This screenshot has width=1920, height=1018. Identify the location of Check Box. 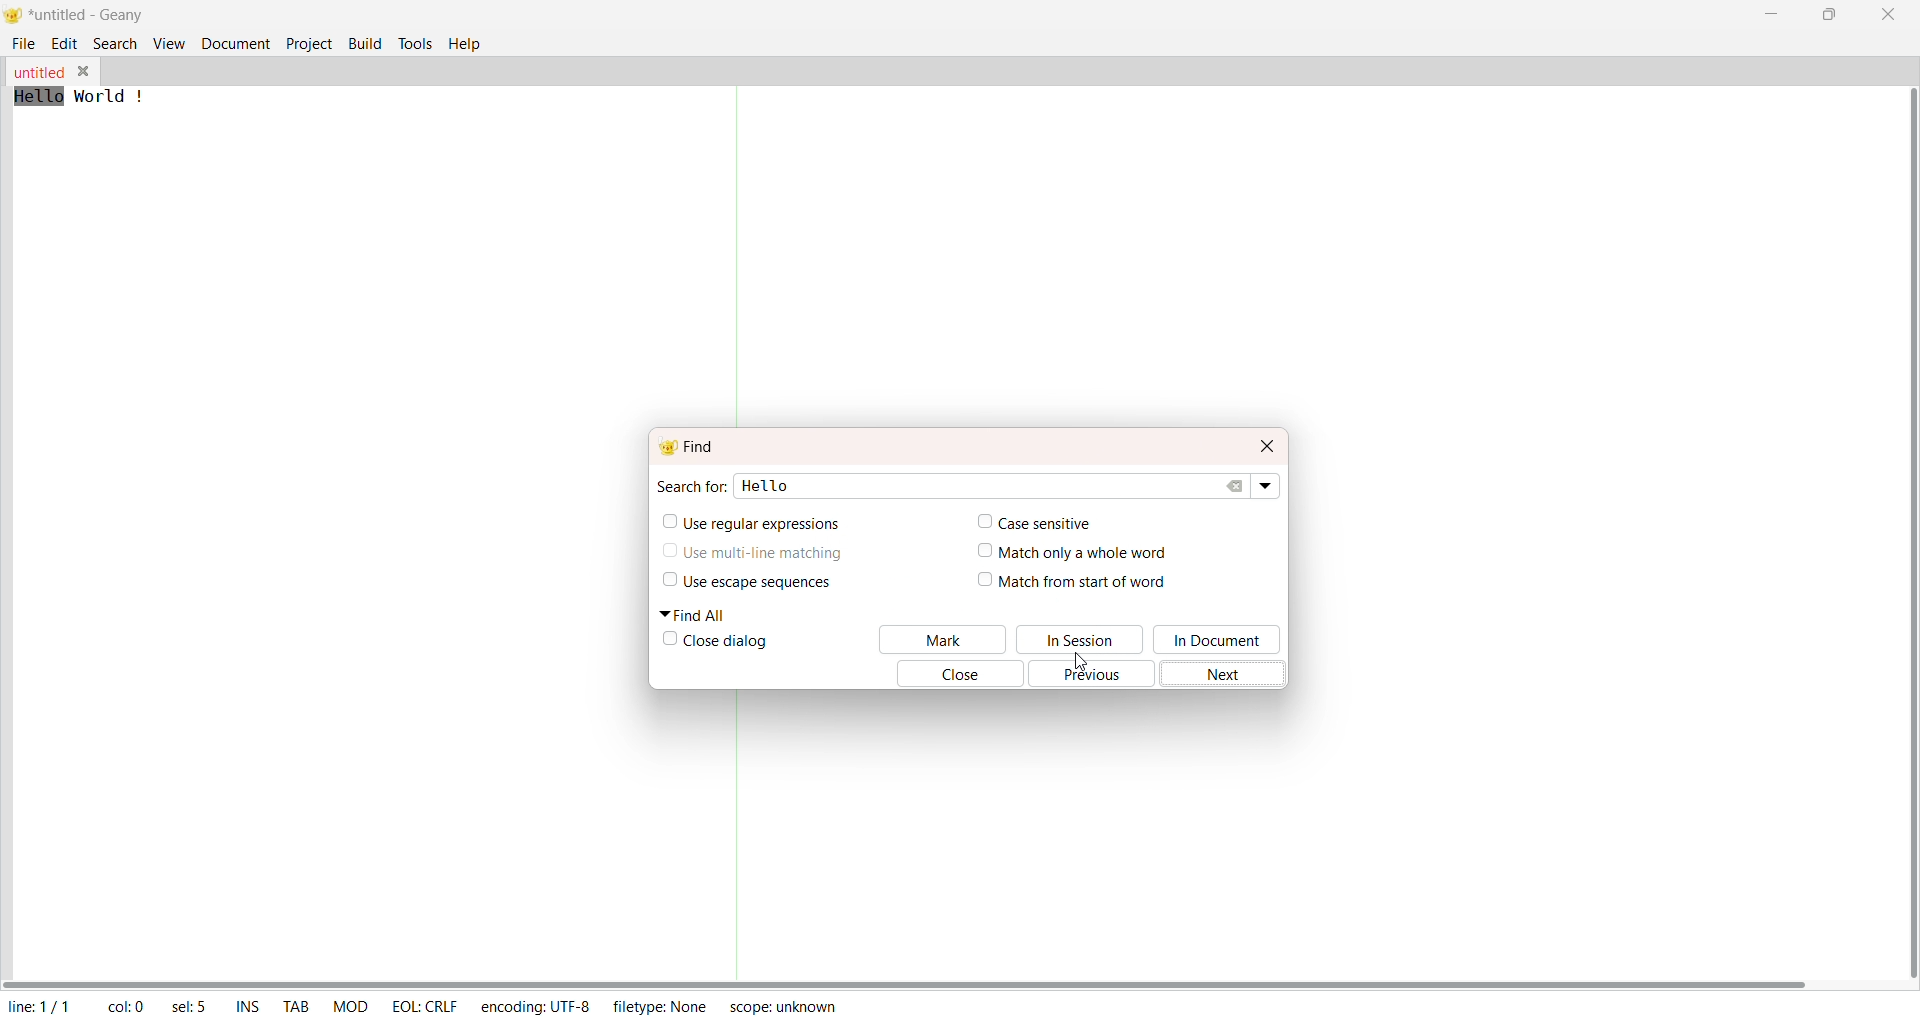
(665, 554).